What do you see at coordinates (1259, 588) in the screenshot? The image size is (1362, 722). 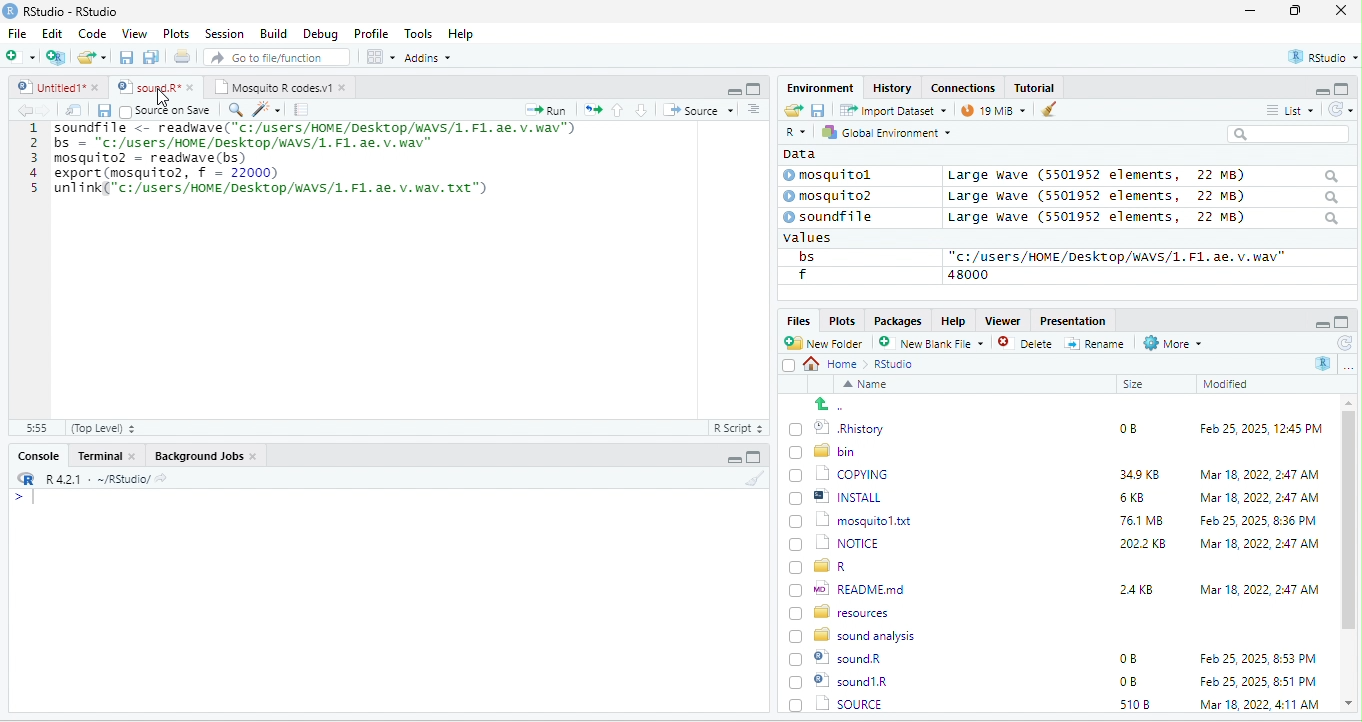 I see `Mar 18, 2022, 2:47 AM` at bounding box center [1259, 588].